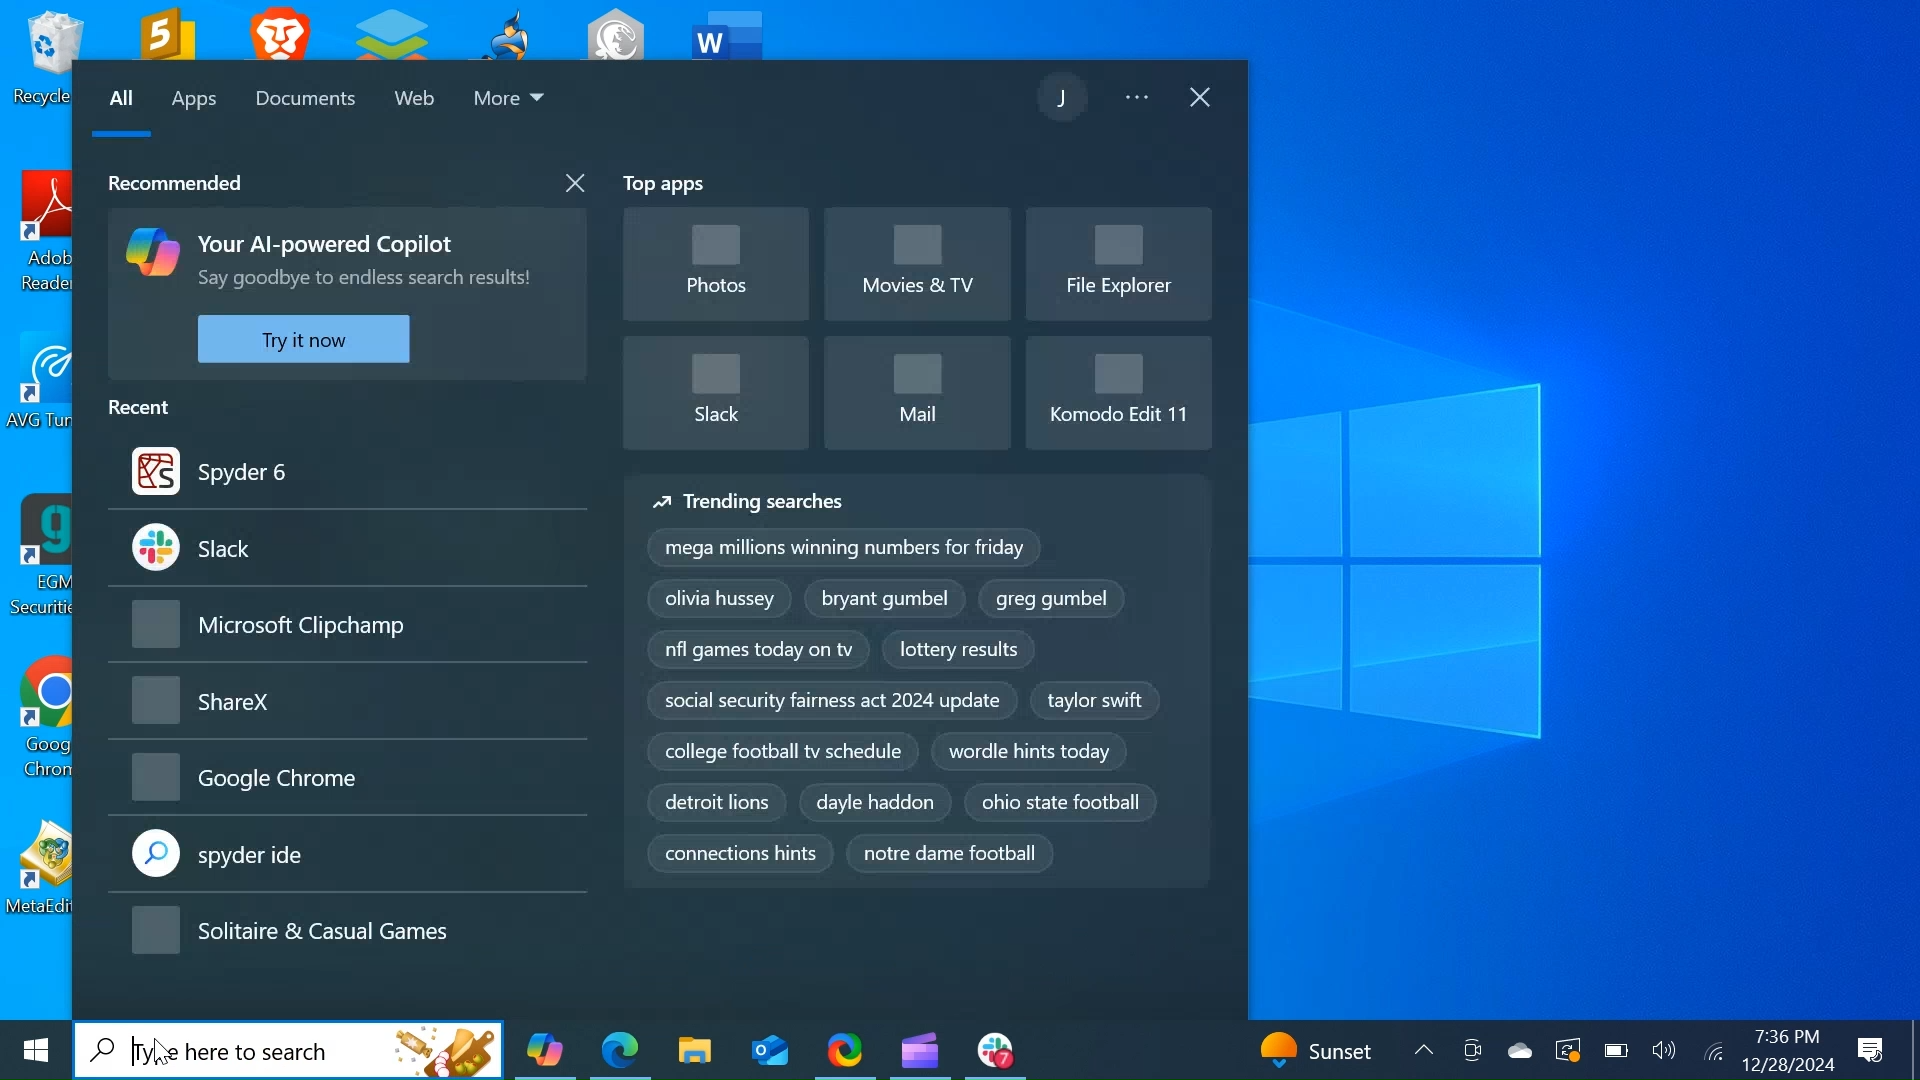  I want to click on Movies & TV, so click(917, 264).